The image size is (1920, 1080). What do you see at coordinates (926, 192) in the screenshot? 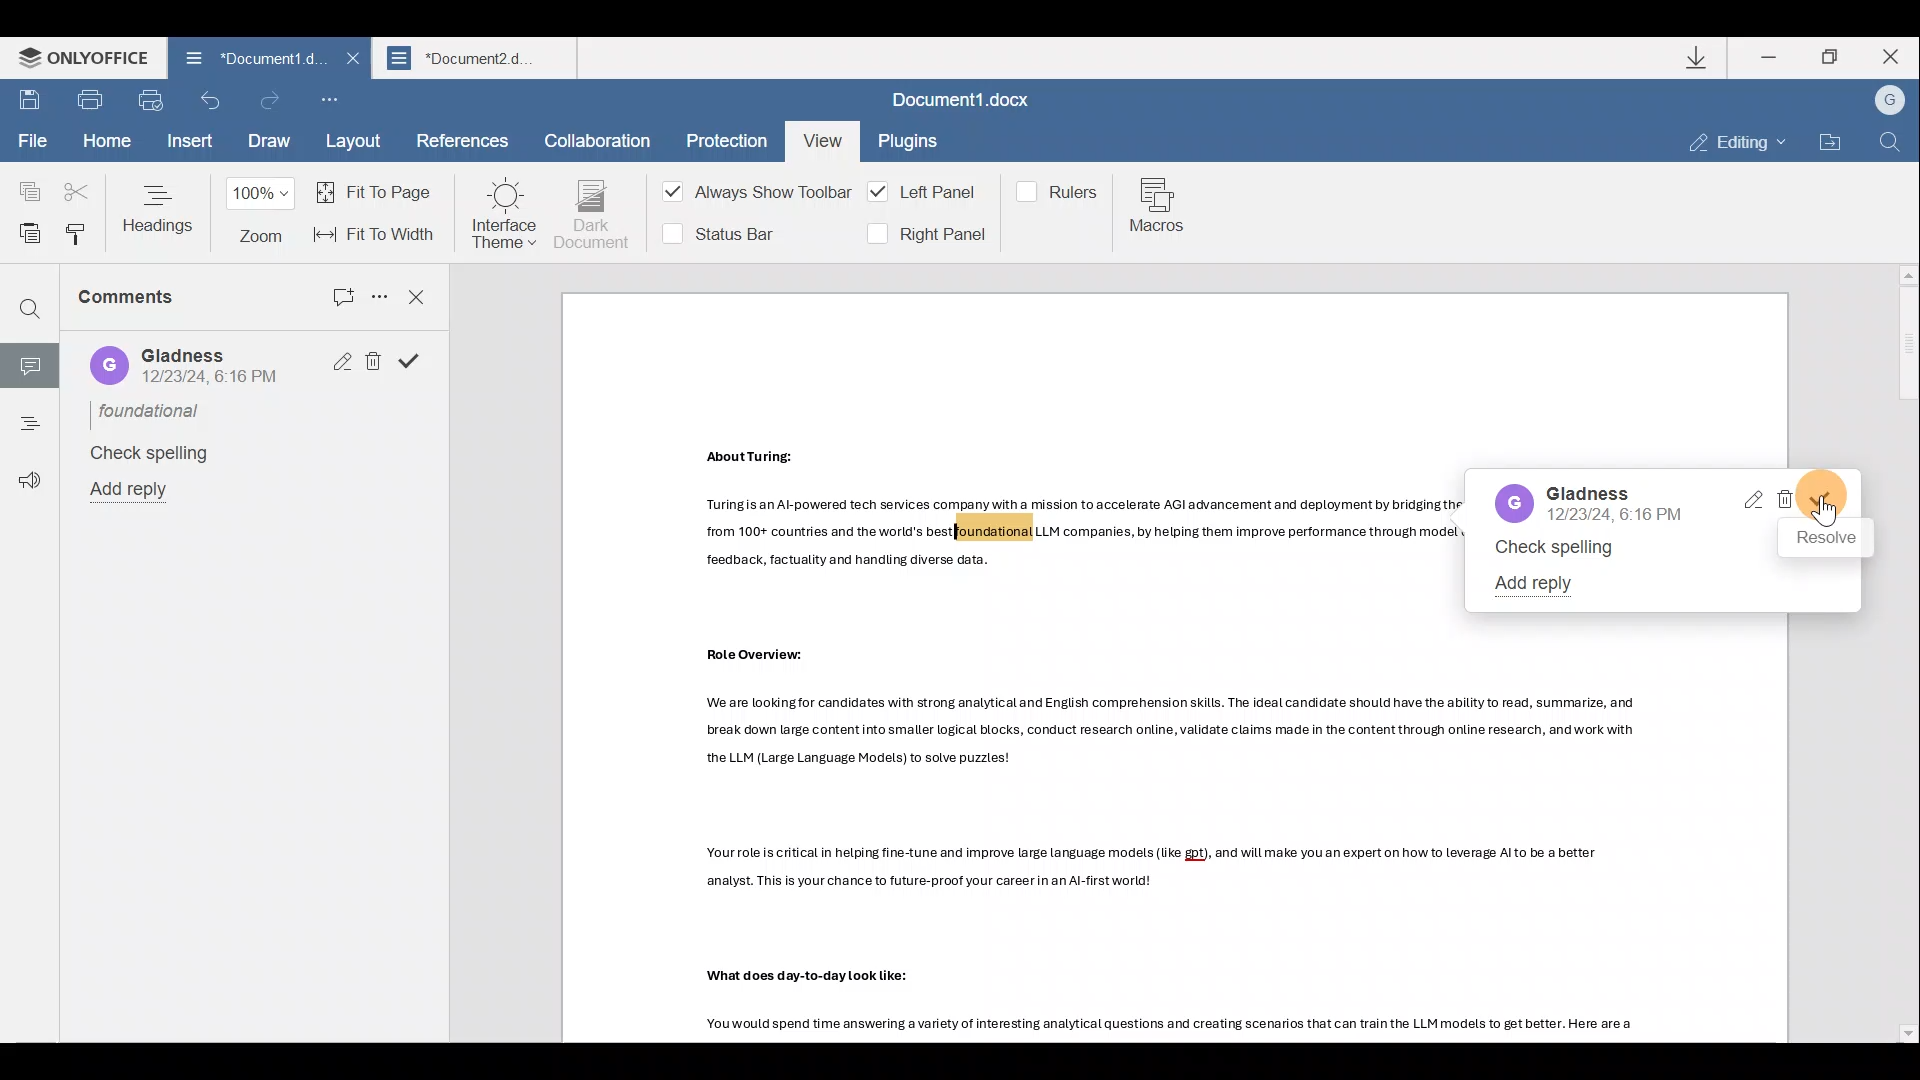
I see `Left panel` at bounding box center [926, 192].